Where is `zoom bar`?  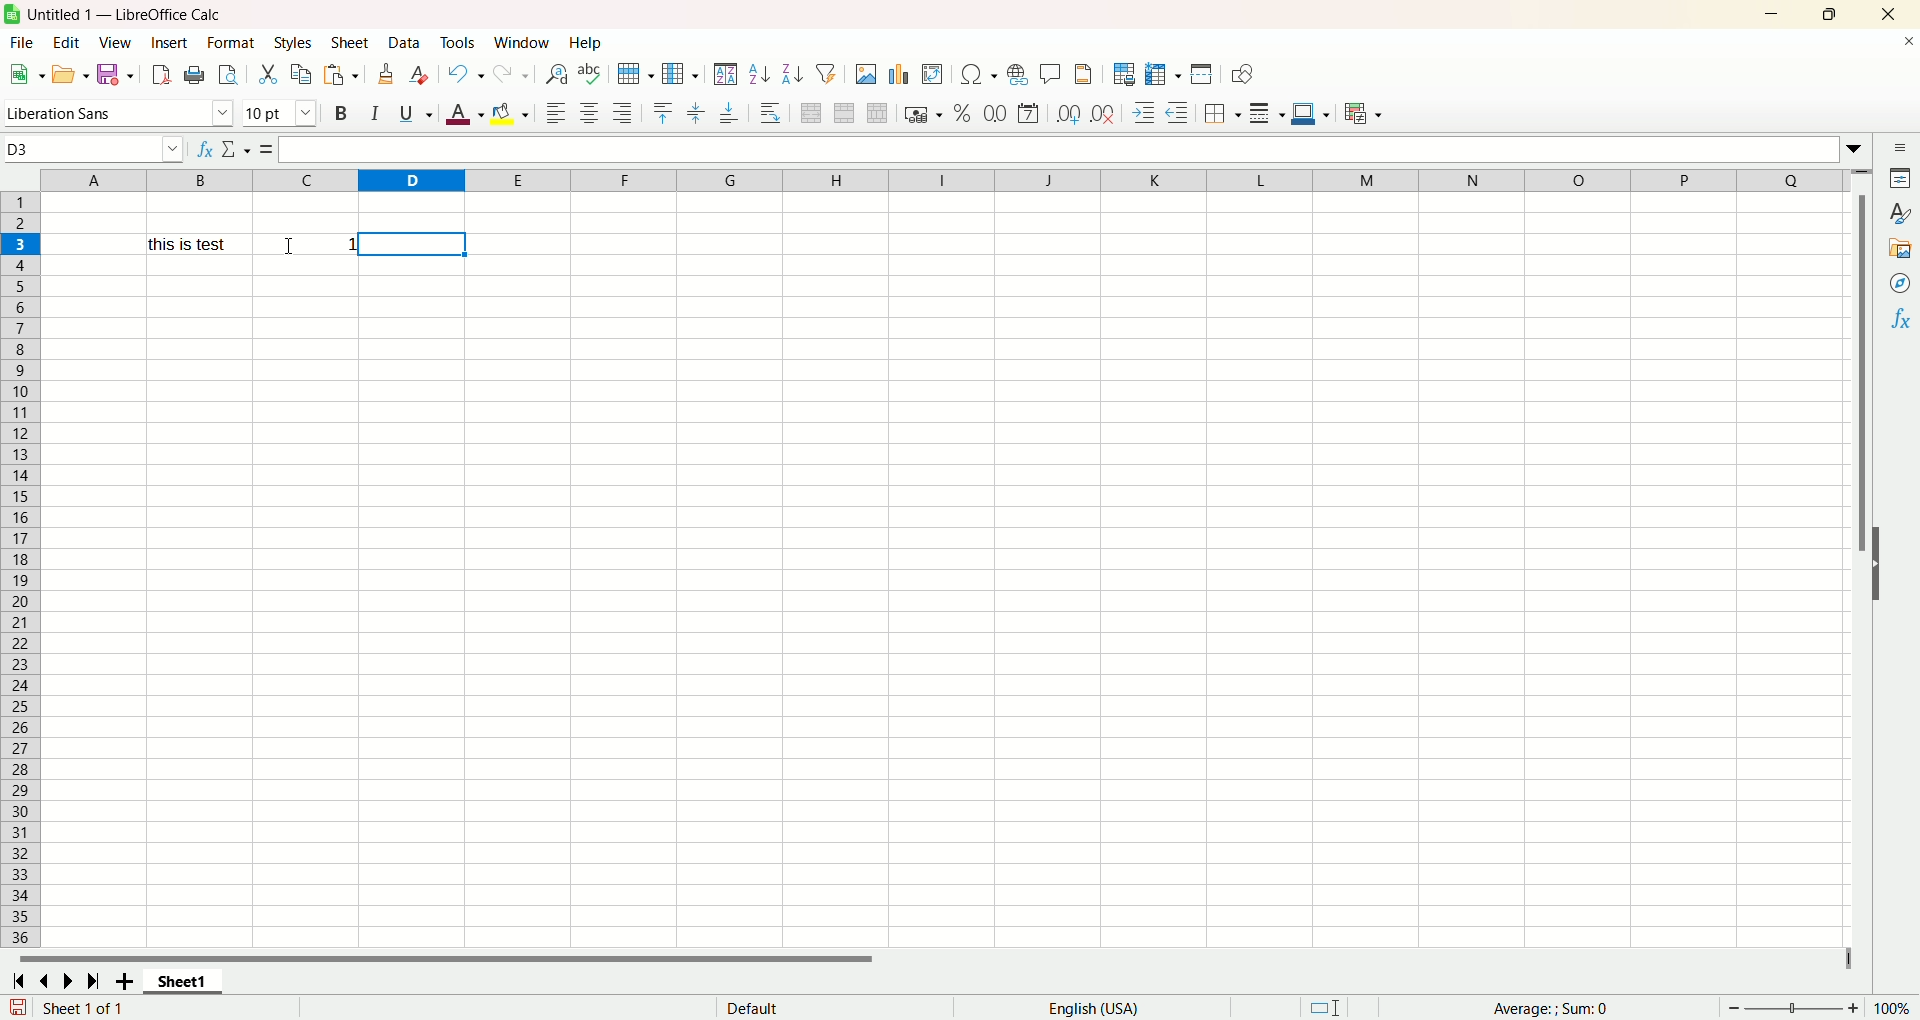
zoom bar is located at coordinates (1791, 1007).